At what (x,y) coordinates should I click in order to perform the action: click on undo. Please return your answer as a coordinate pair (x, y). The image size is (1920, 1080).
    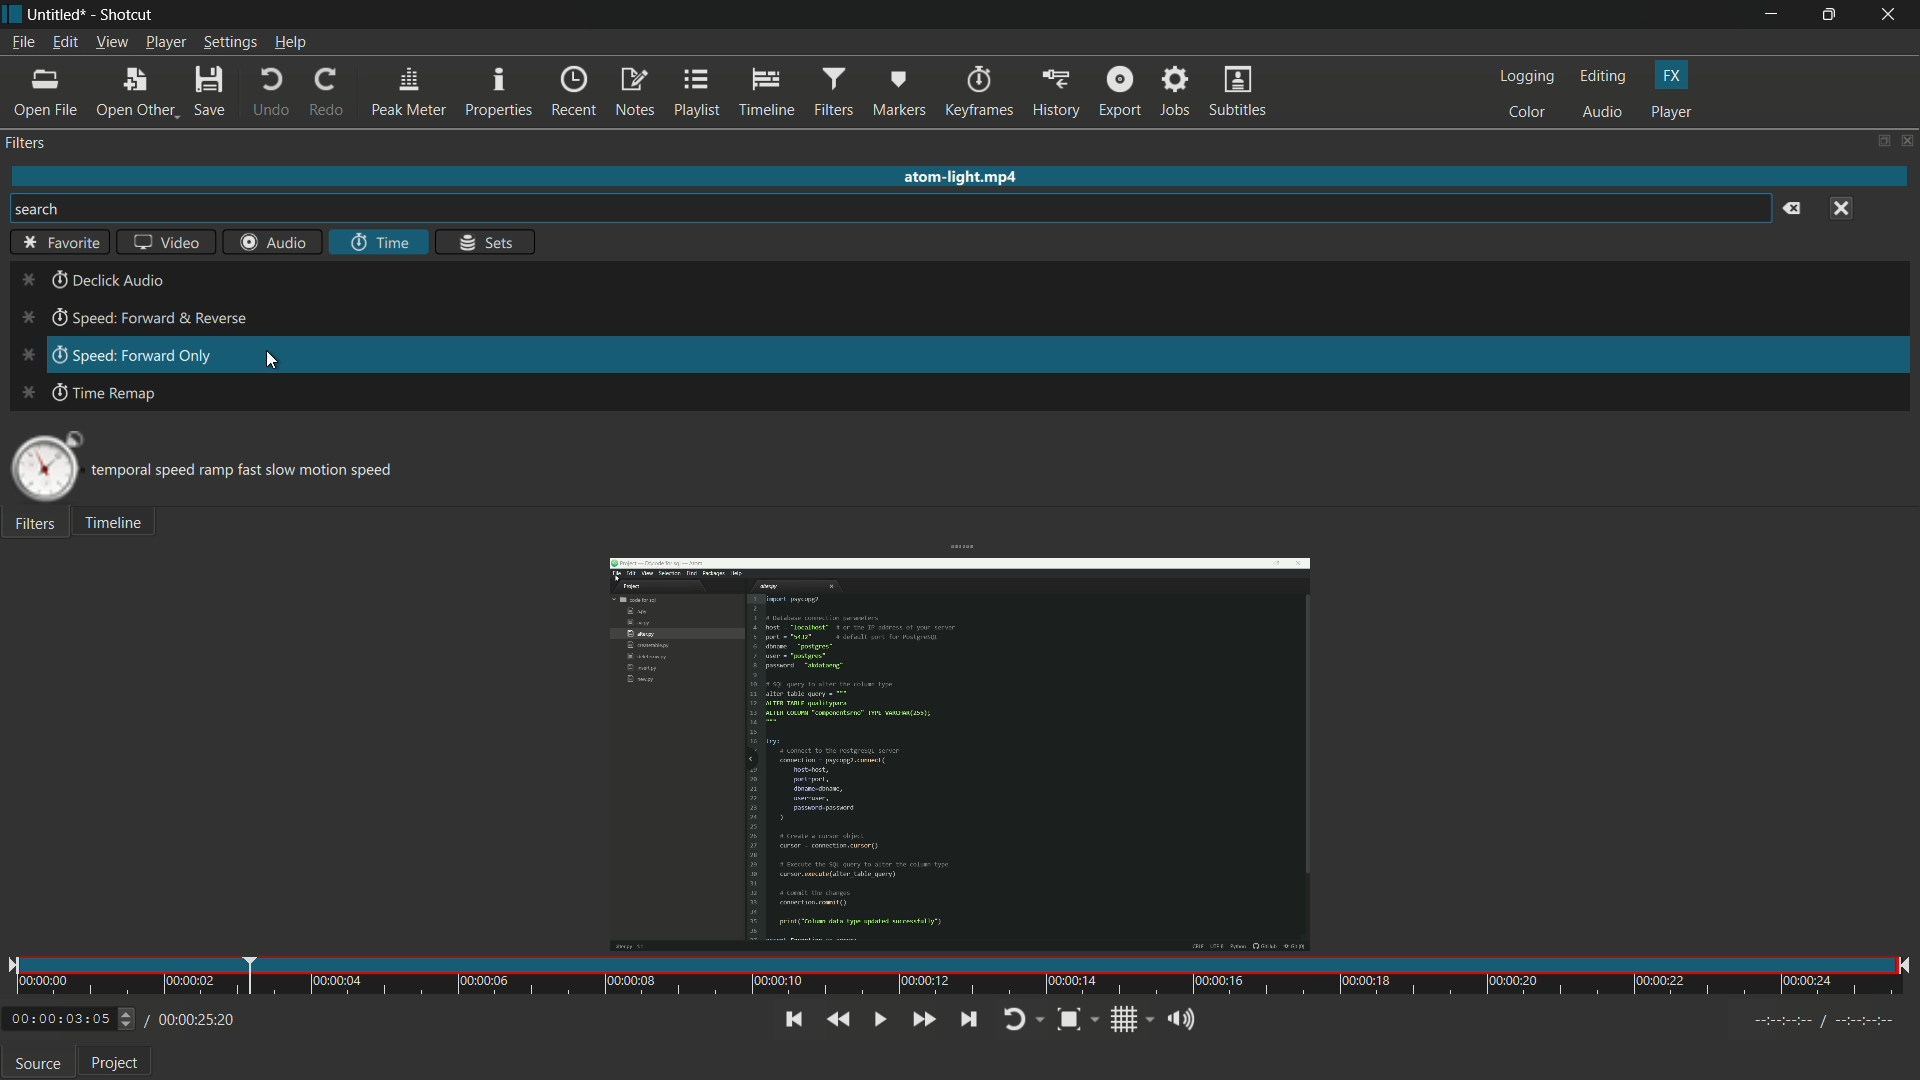
    Looking at the image, I should click on (271, 93).